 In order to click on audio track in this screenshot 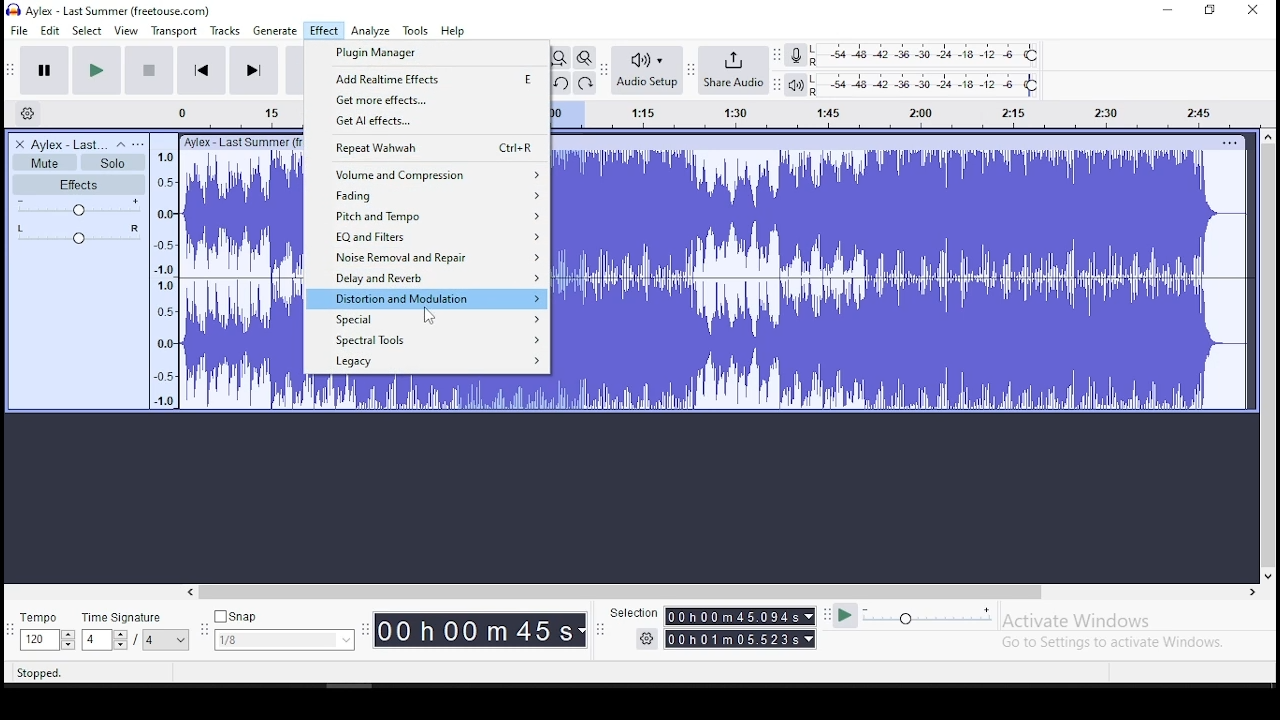, I will do `click(242, 279)`.